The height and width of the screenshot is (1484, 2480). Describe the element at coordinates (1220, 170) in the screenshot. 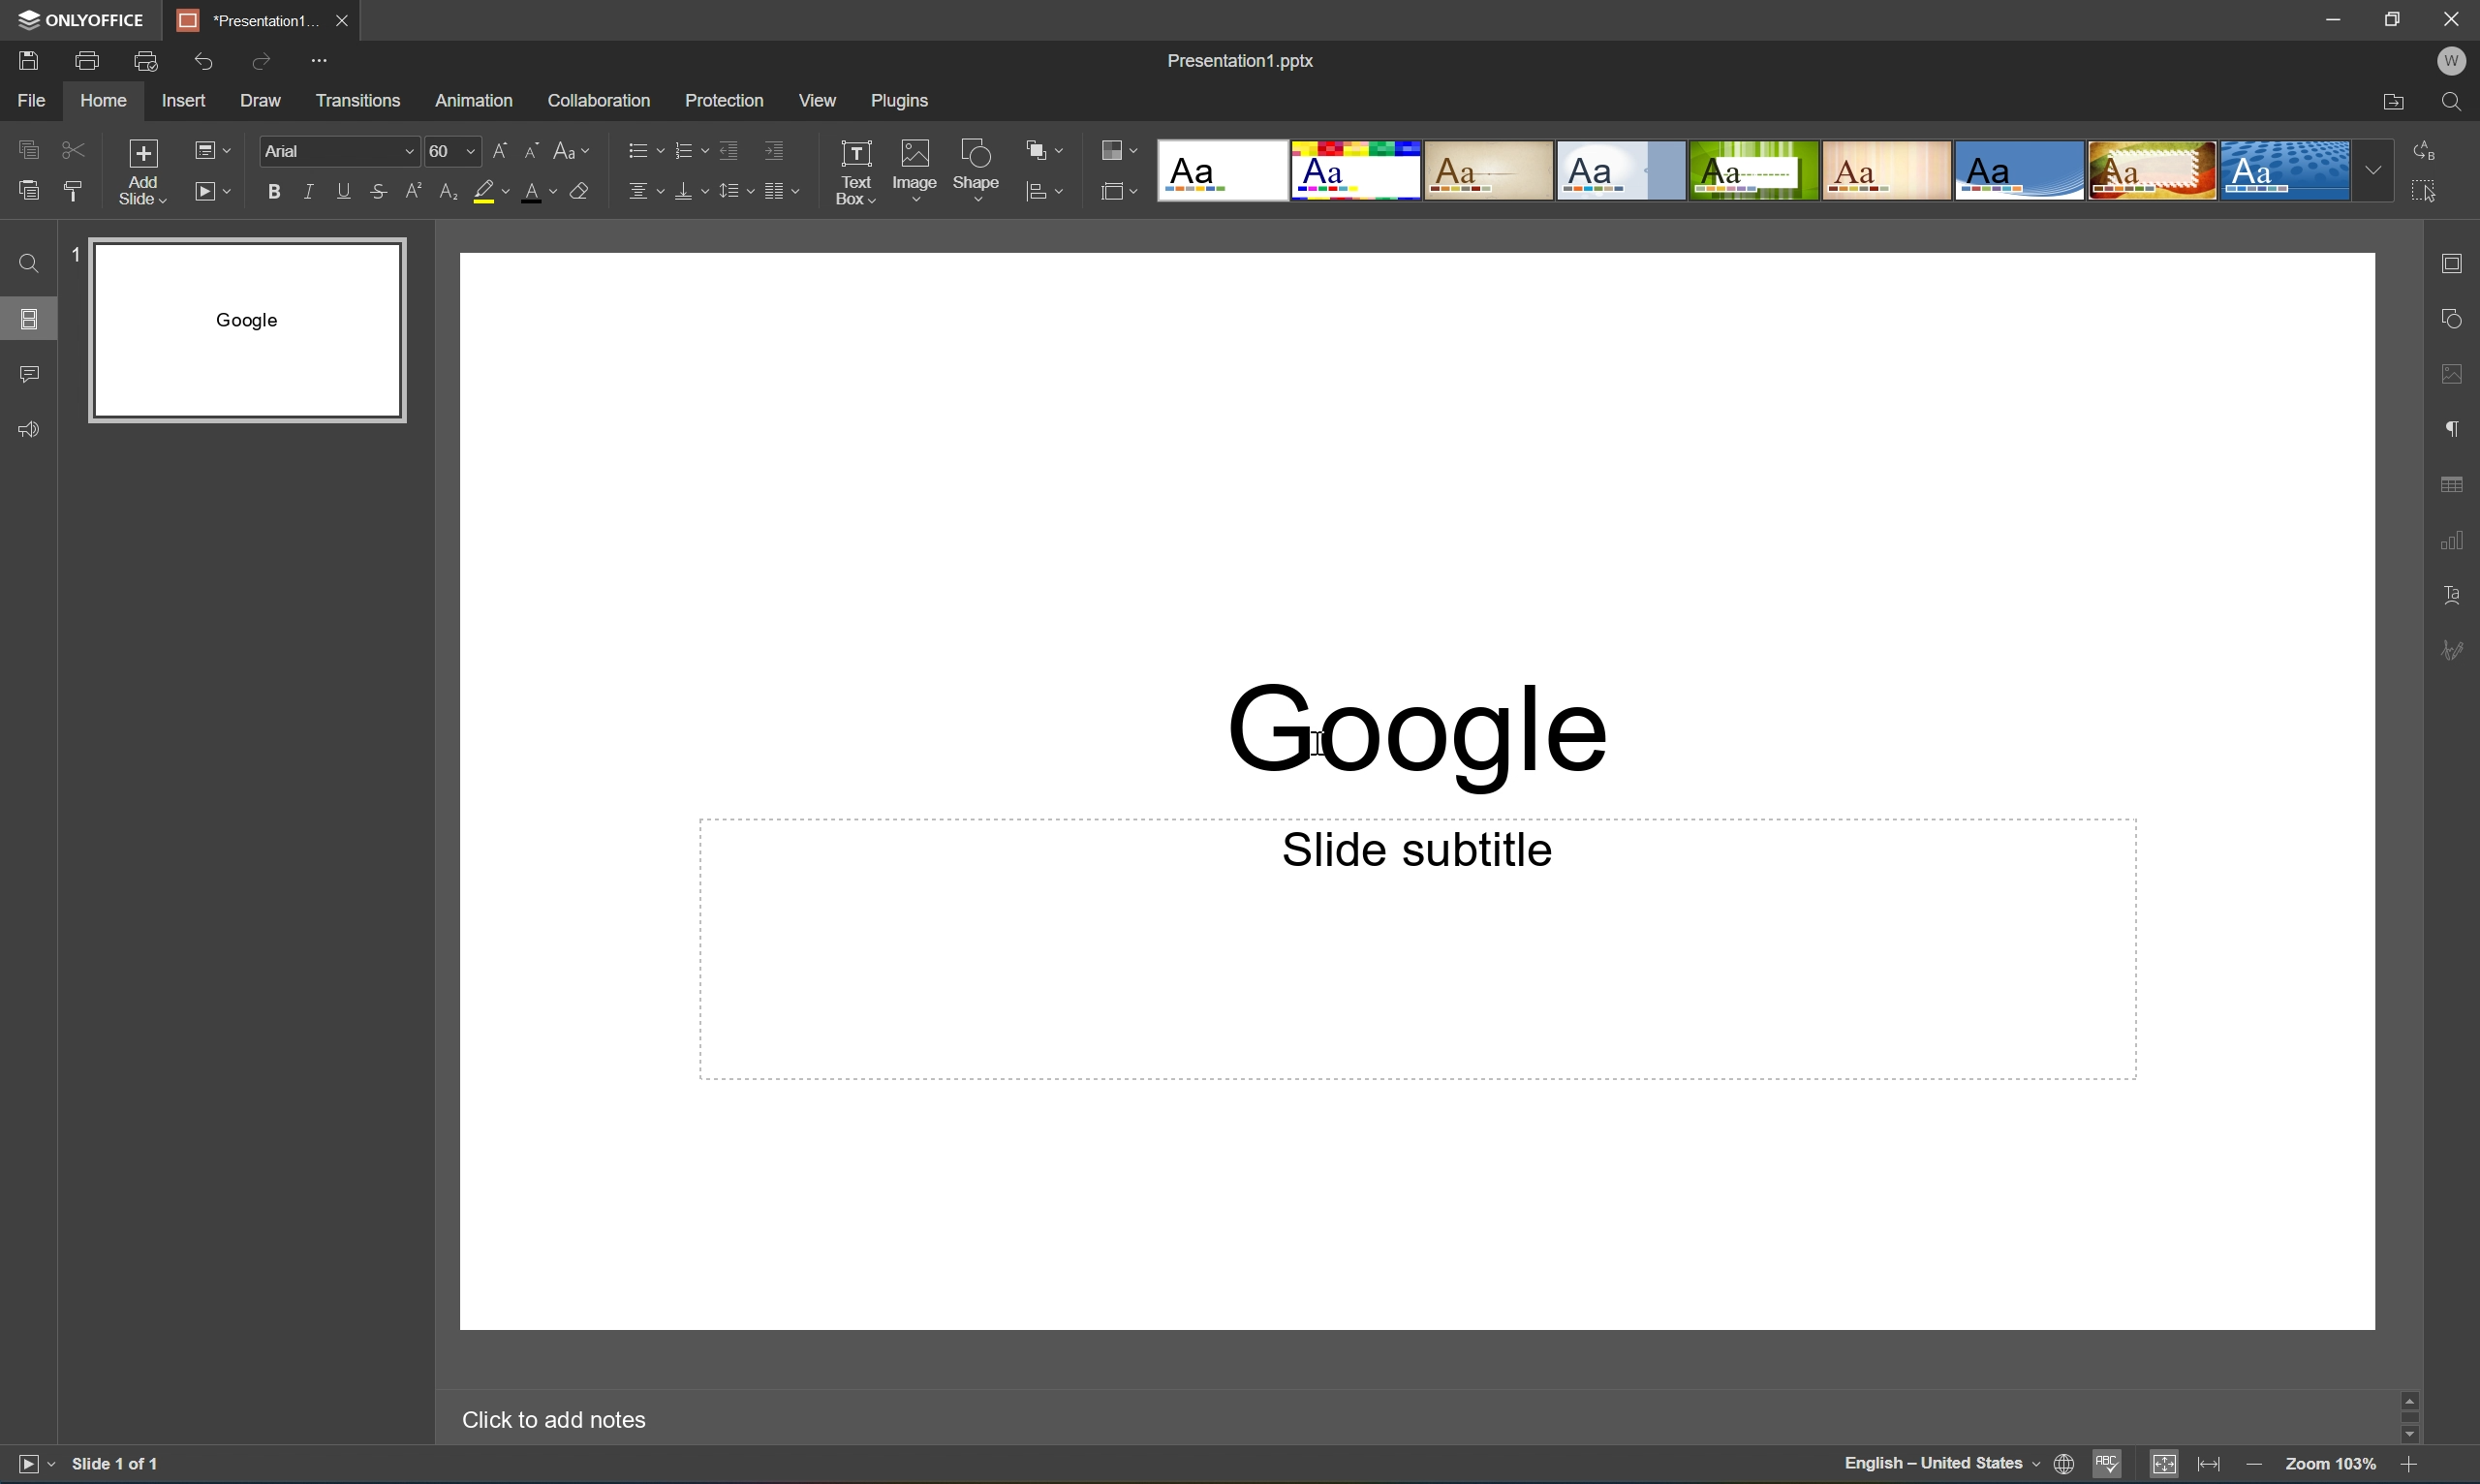

I see `Blank` at that location.